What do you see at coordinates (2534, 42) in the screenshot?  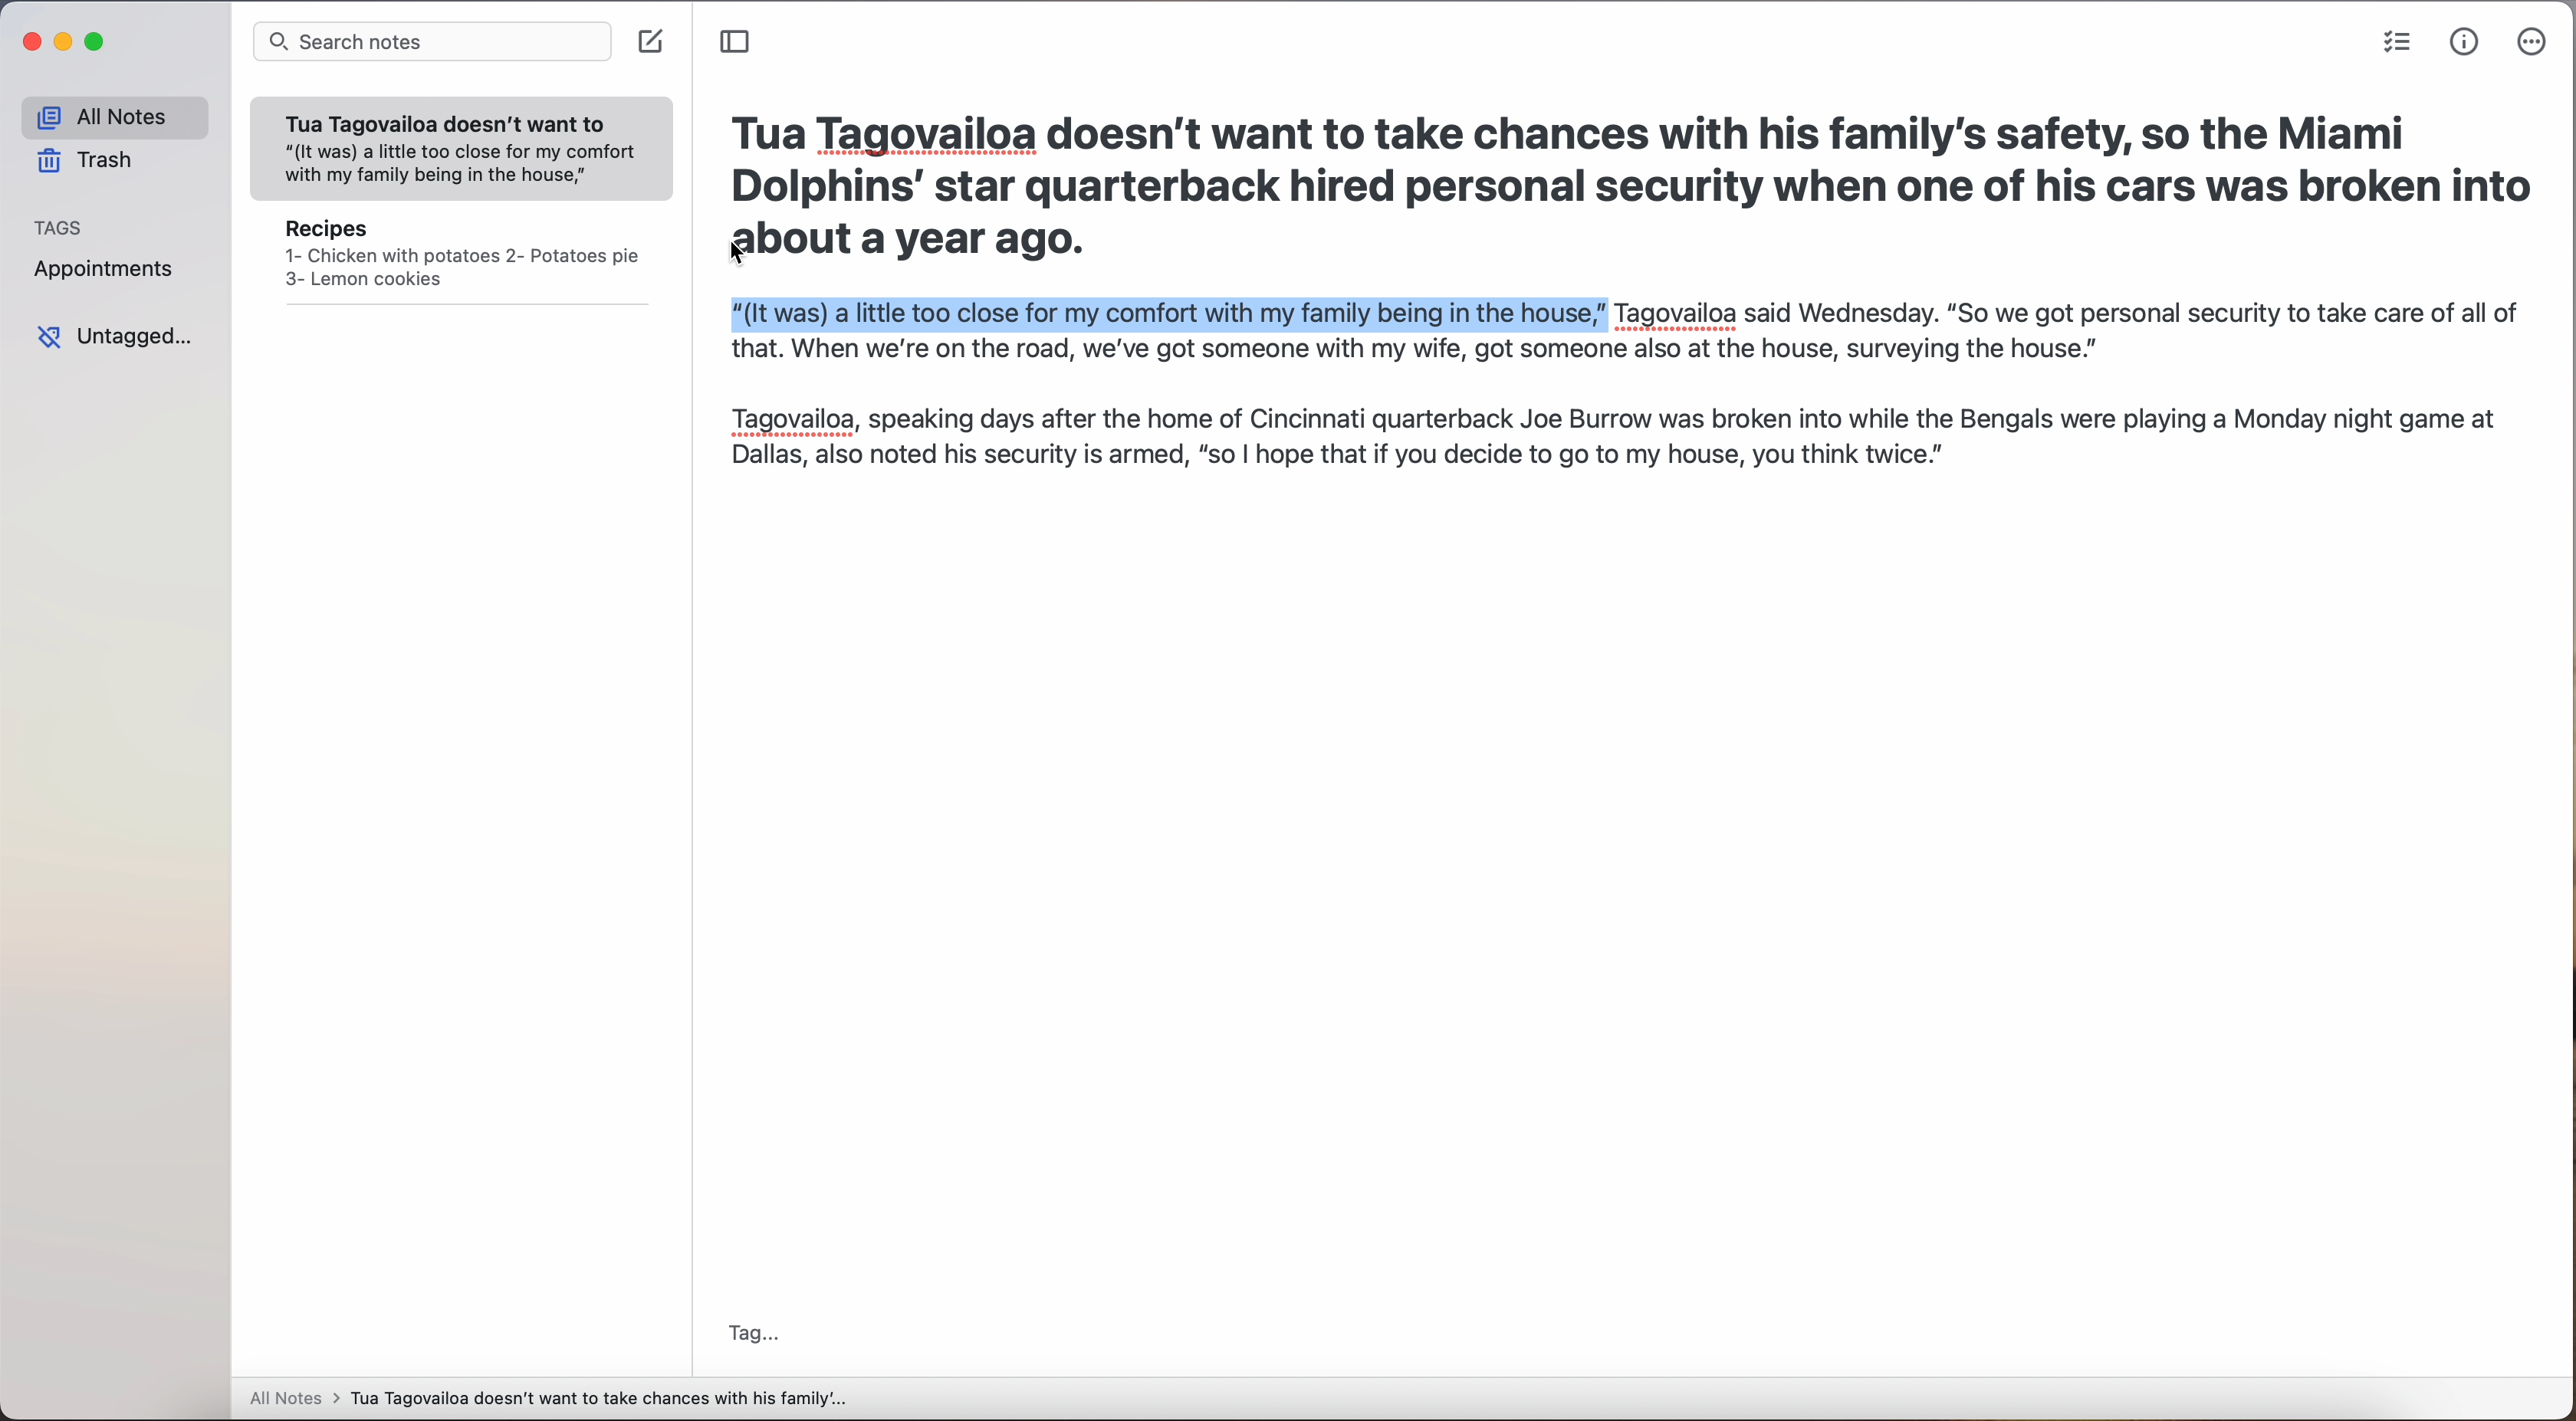 I see `more options` at bounding box center [2534, 42].